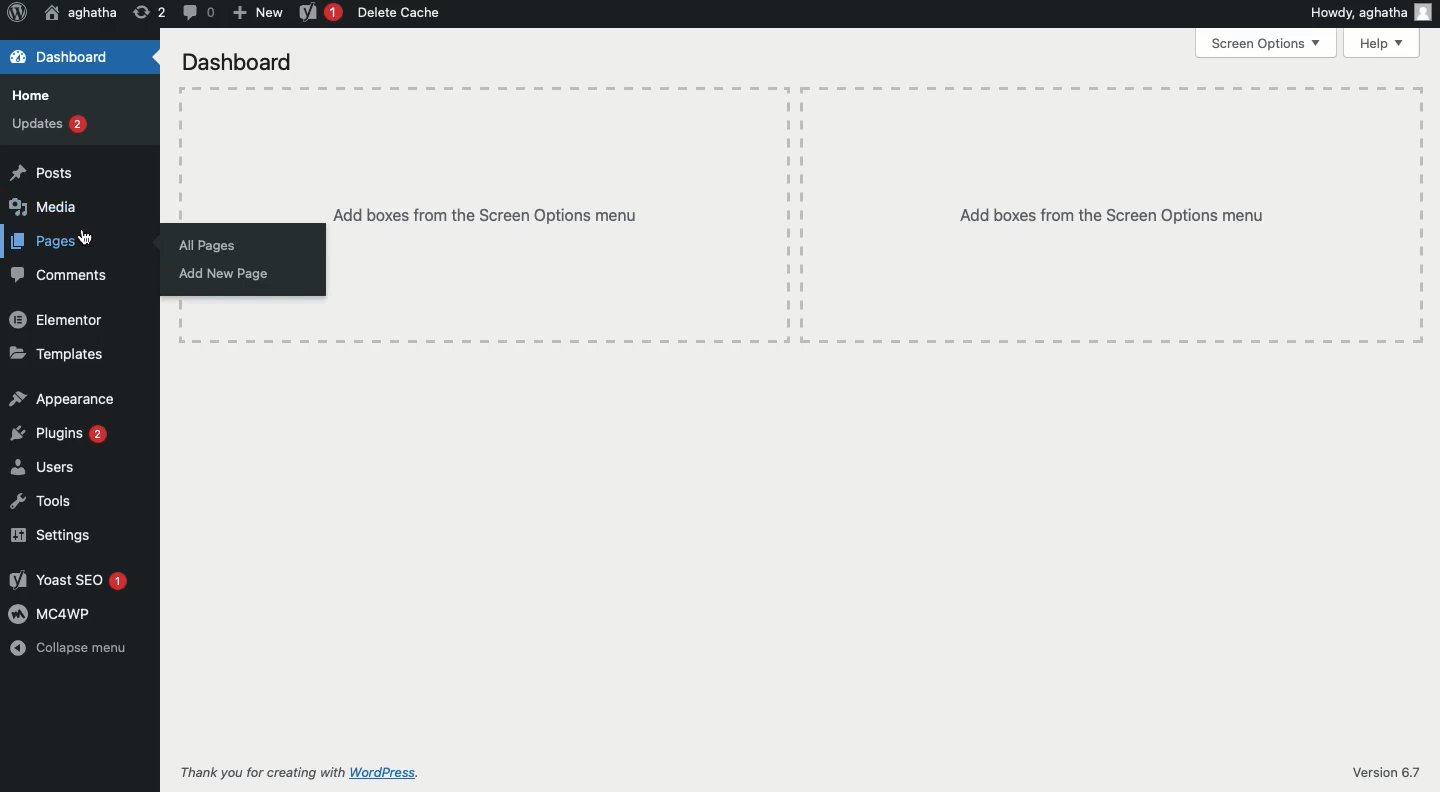 The width and height of the screenshot is (1440, 792). Describe the element at coordinates (1267, 42) in the screenshot. I see `Screen options` at that location.